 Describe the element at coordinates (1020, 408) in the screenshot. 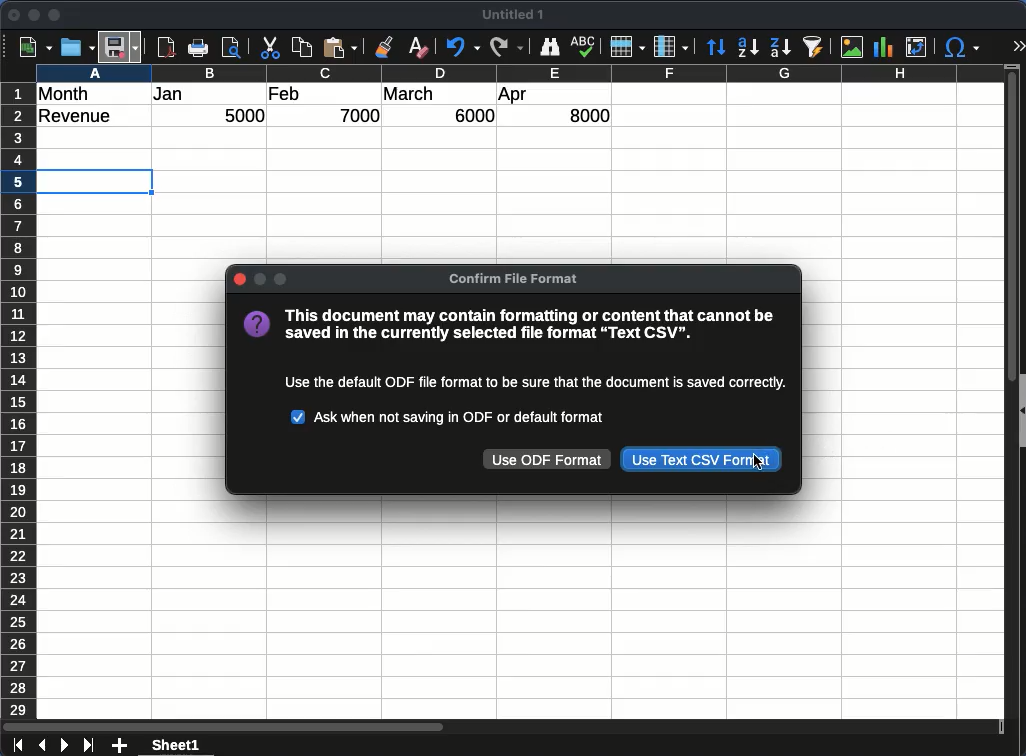

I see `collapse` at that location.